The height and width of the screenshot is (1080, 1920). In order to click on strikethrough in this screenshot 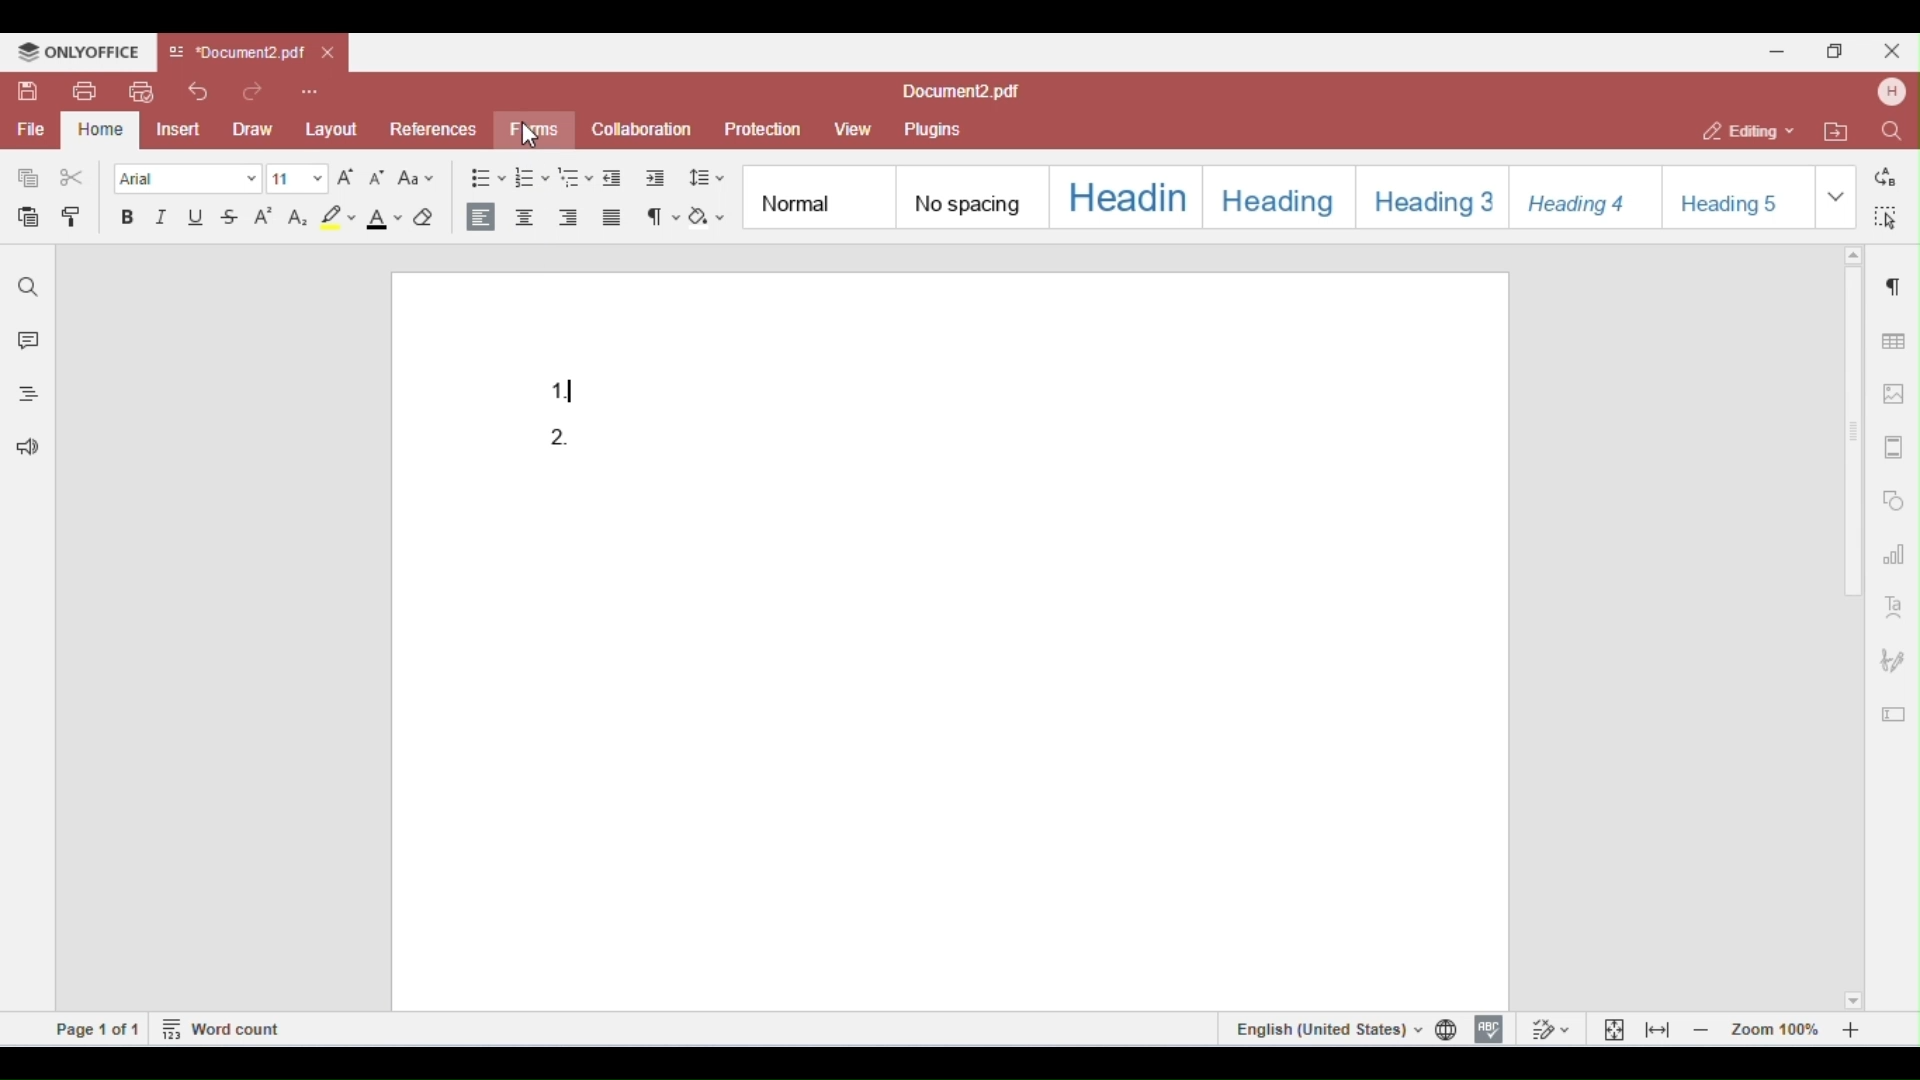, I will do `click(230, 216)`.